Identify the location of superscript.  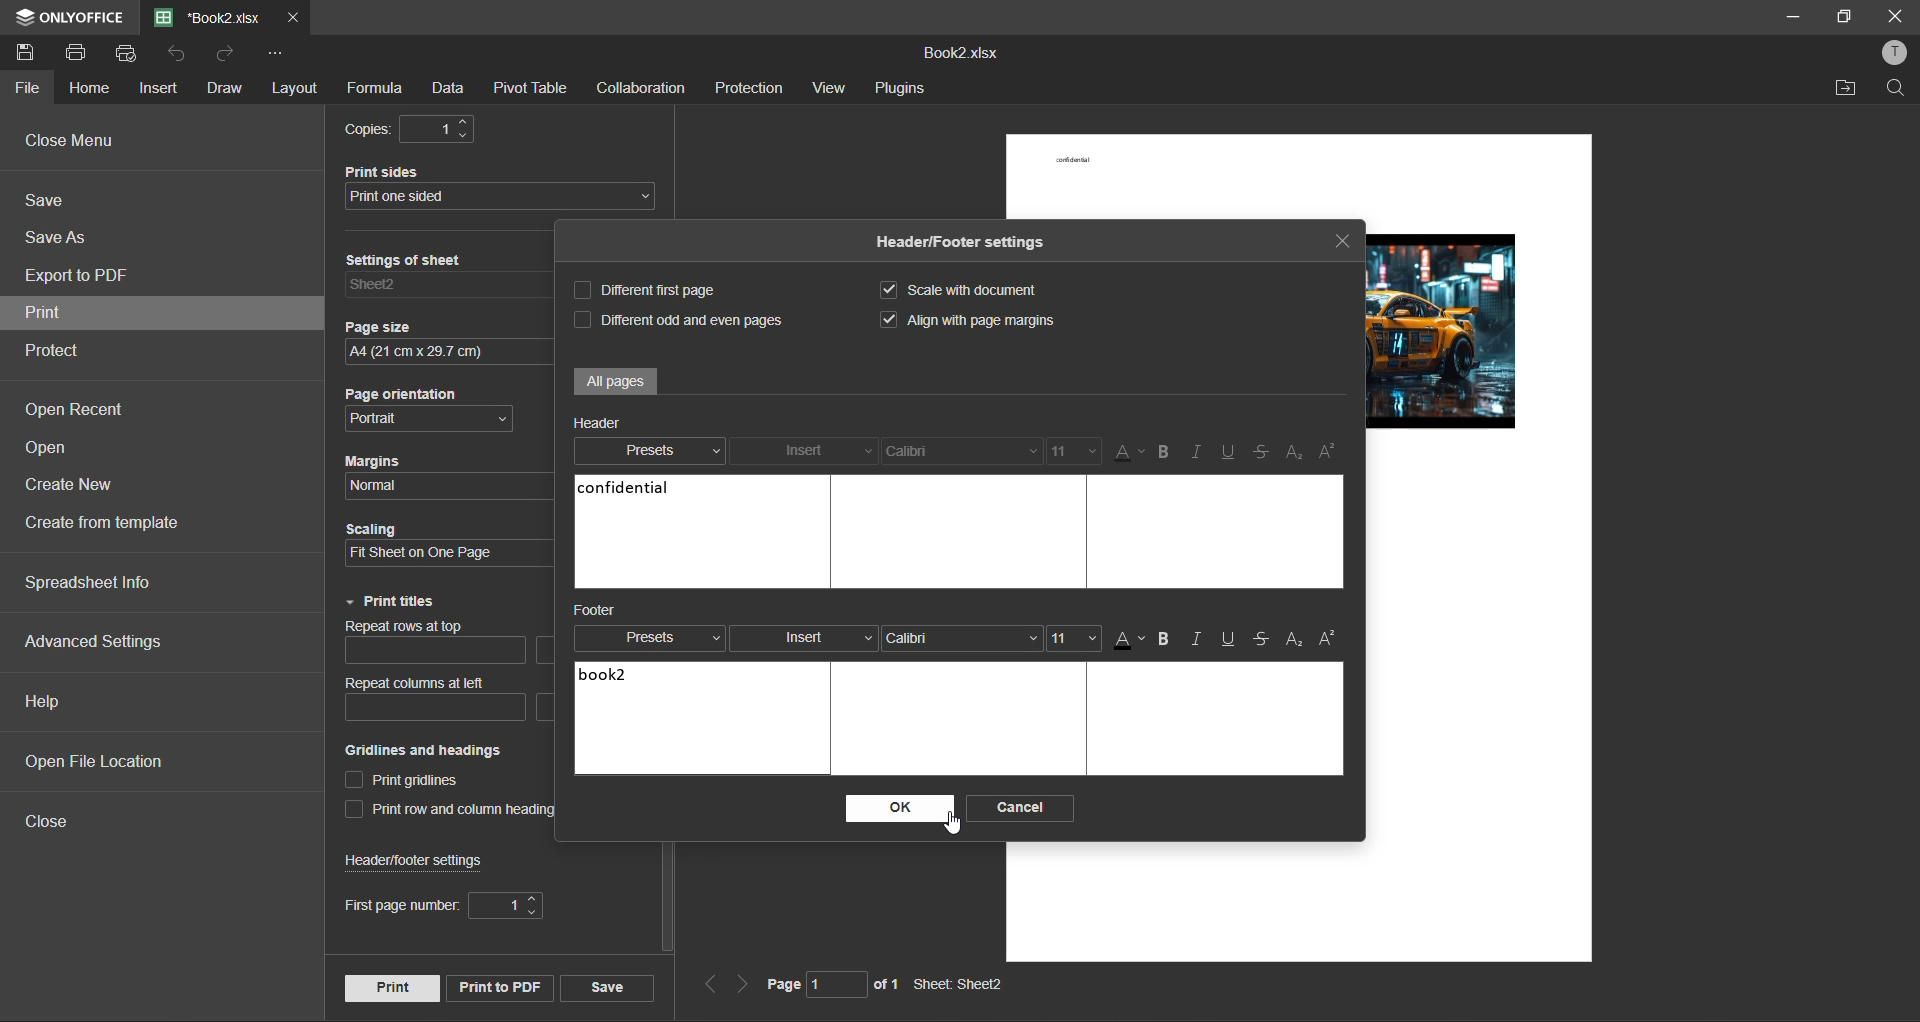
(1330, 642).